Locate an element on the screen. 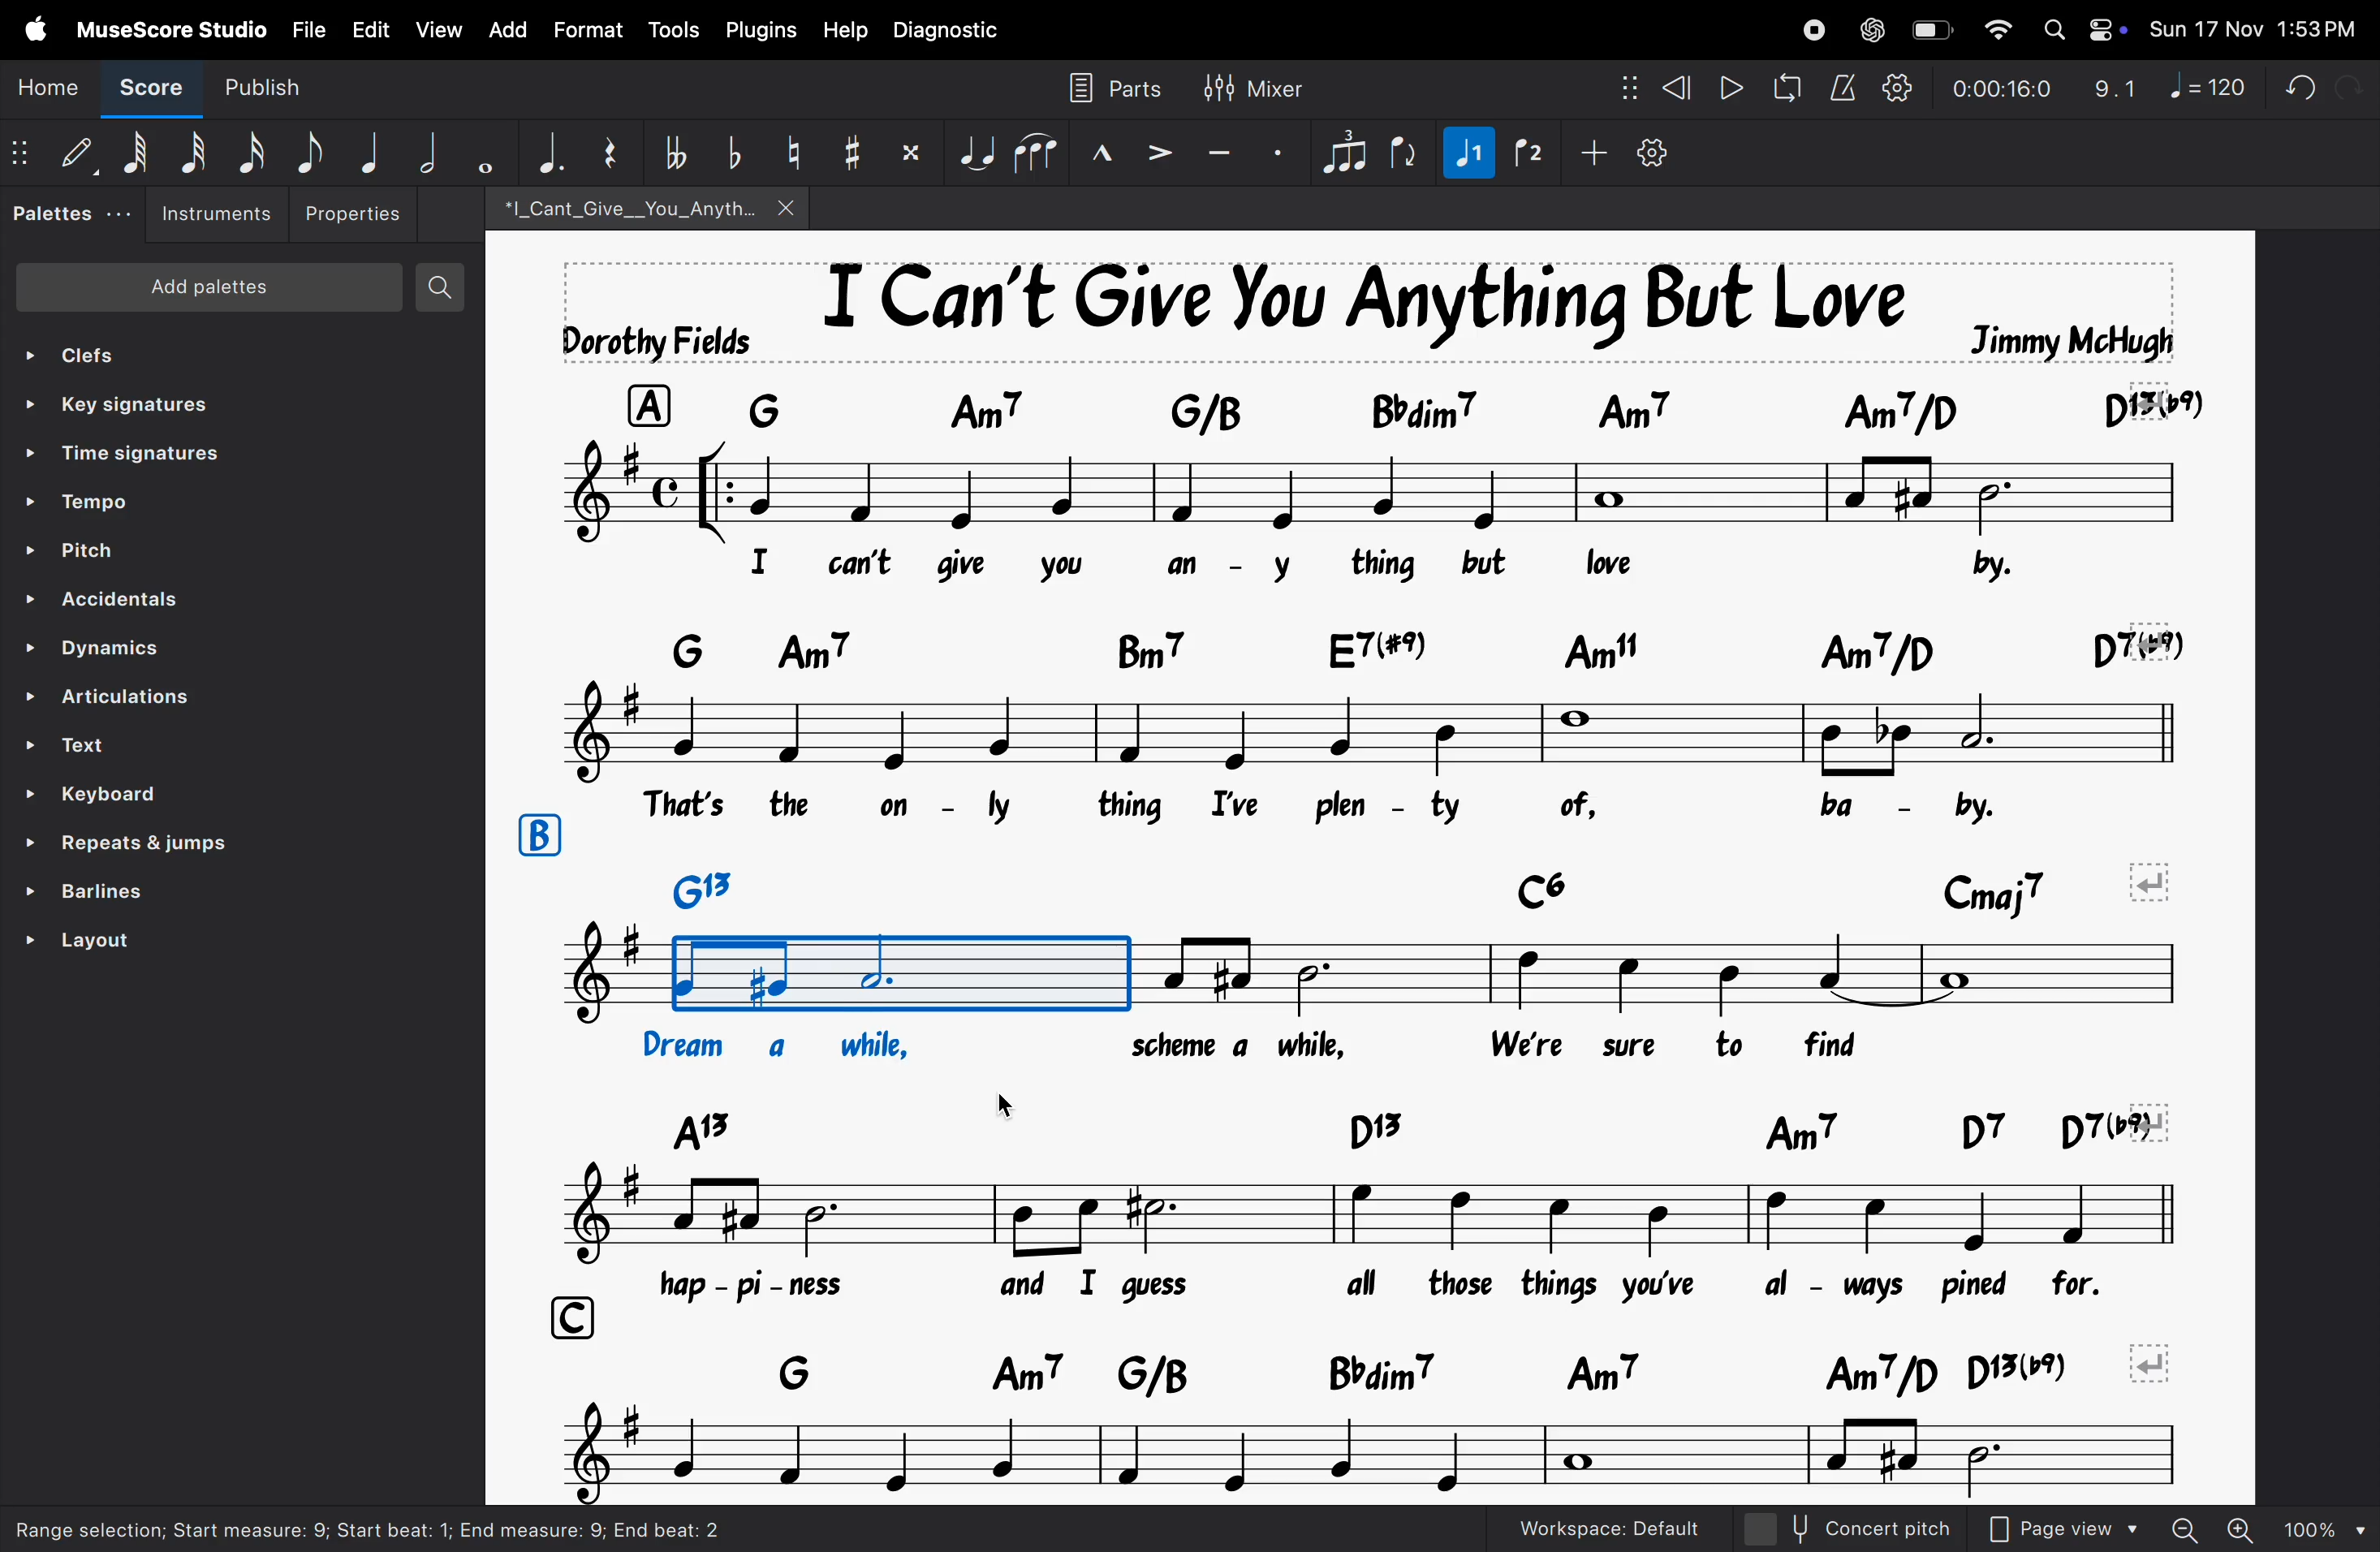  zoom out zoom in is located at coordinates (2254, 1530).